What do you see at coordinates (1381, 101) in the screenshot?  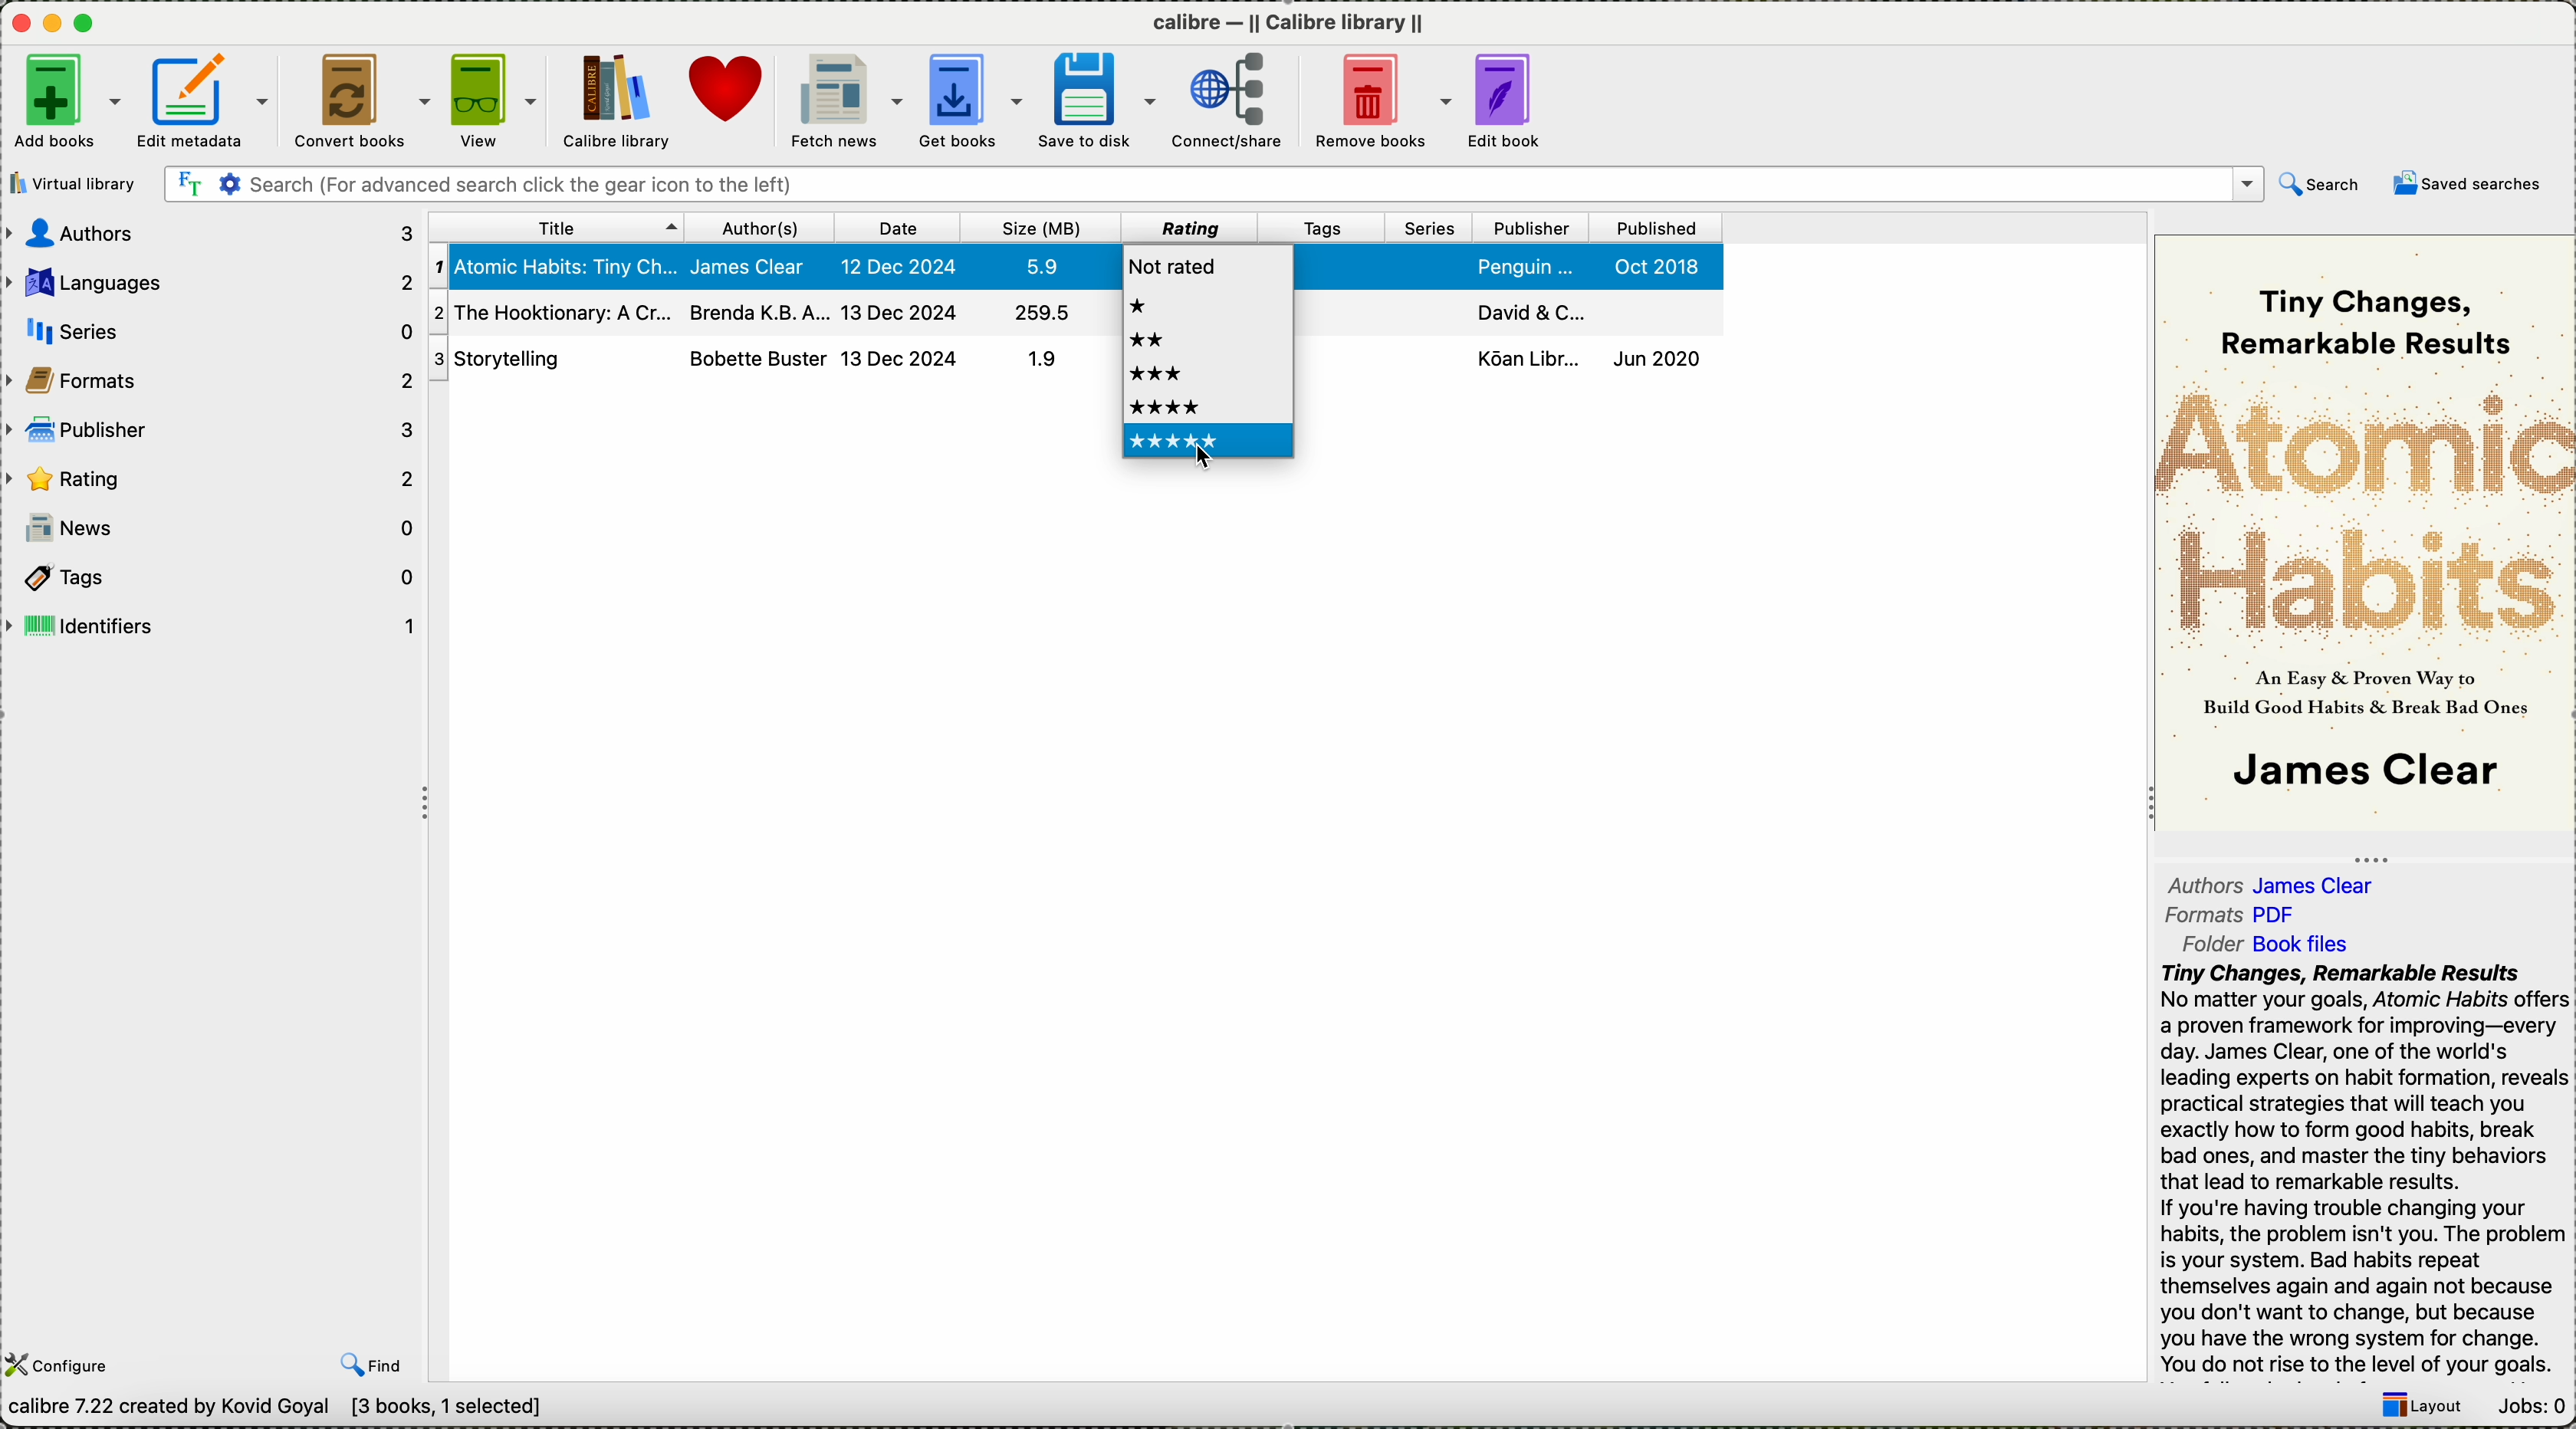 I see `remove books` at bounding box center [1381, 101].